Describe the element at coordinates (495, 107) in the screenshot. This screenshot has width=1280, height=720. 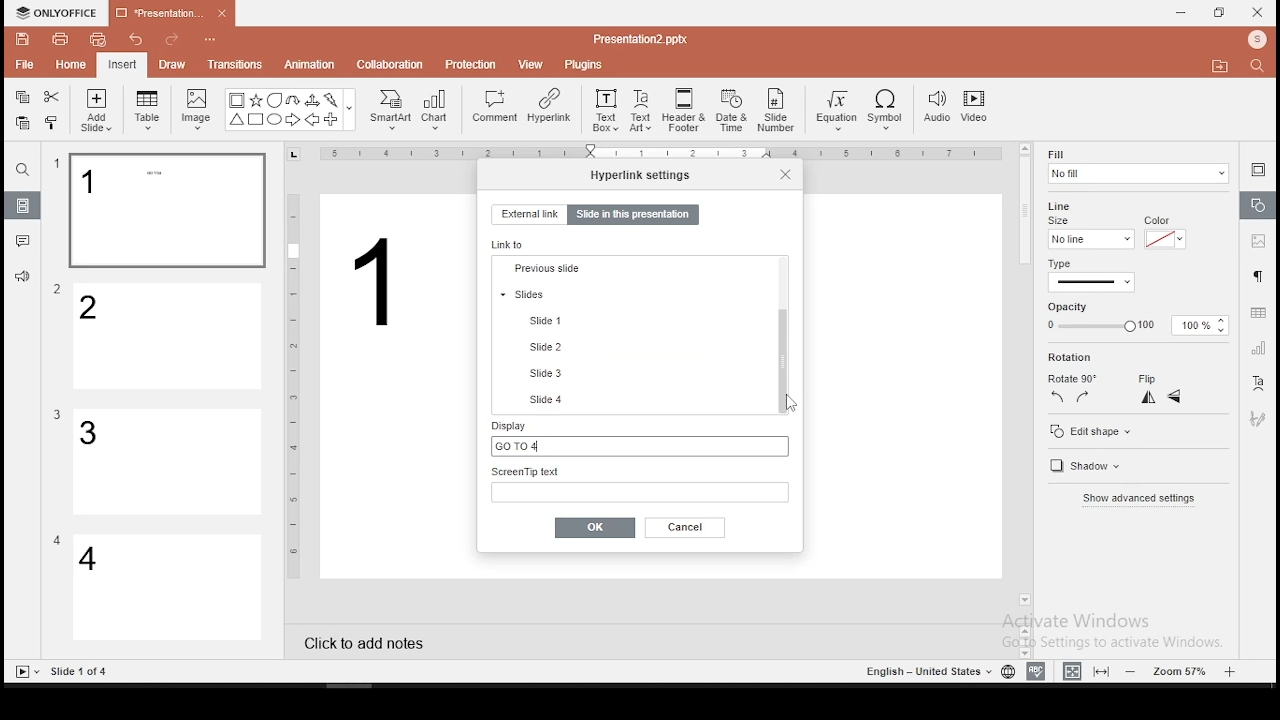
I see `comment` at that location.